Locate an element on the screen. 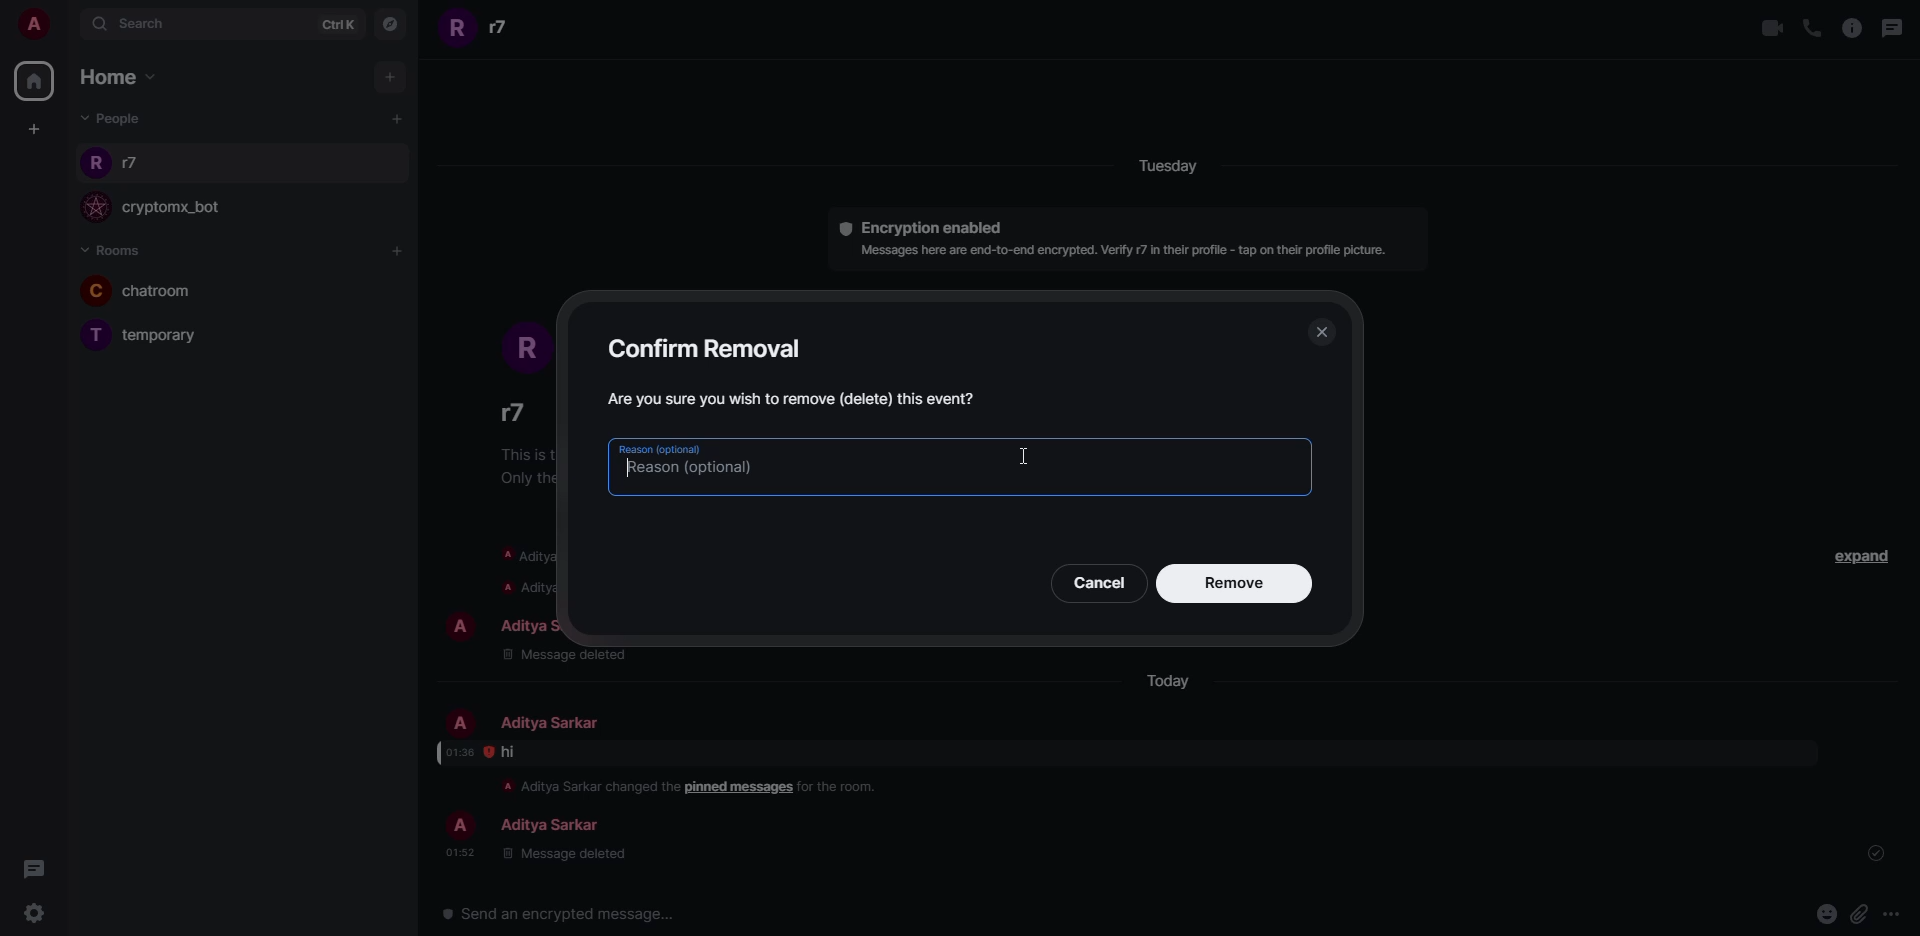 This screenshot has width=1920, height=936. confirm message is located at coordinates (797, 398).